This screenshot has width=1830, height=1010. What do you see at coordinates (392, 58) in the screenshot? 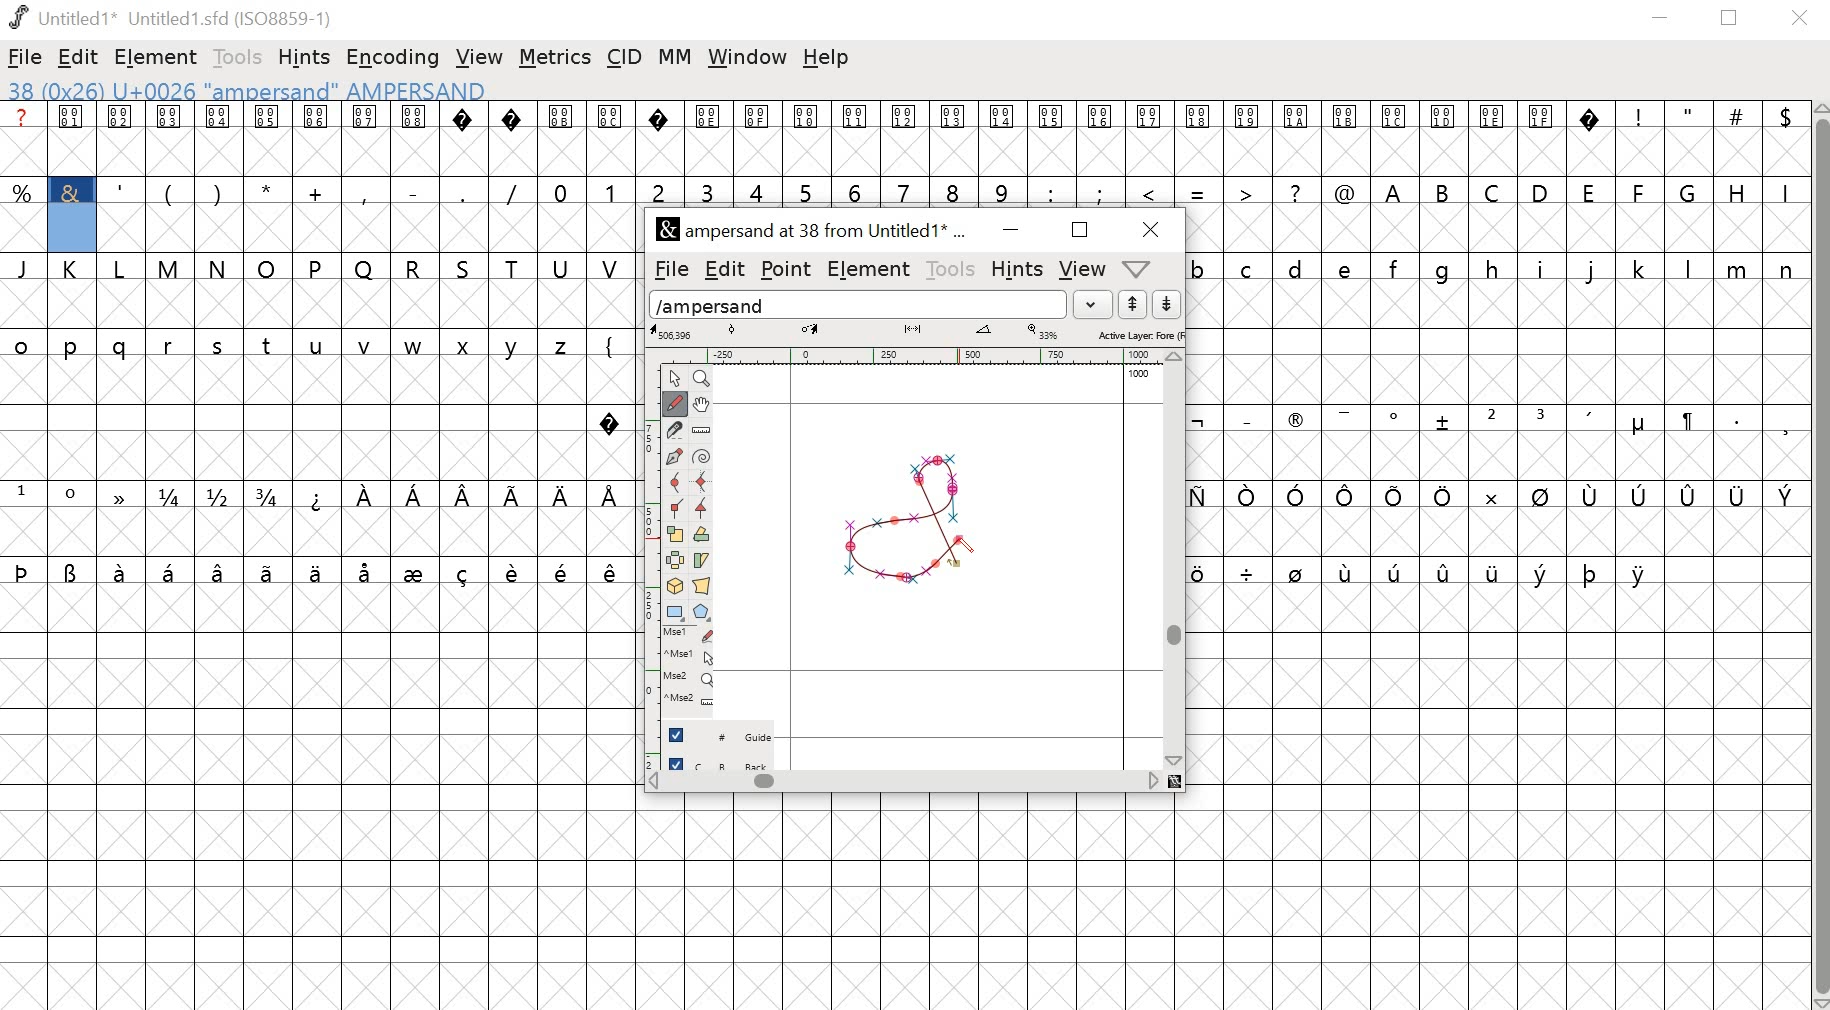
I see `encoding` at bounding box center [392, 58].